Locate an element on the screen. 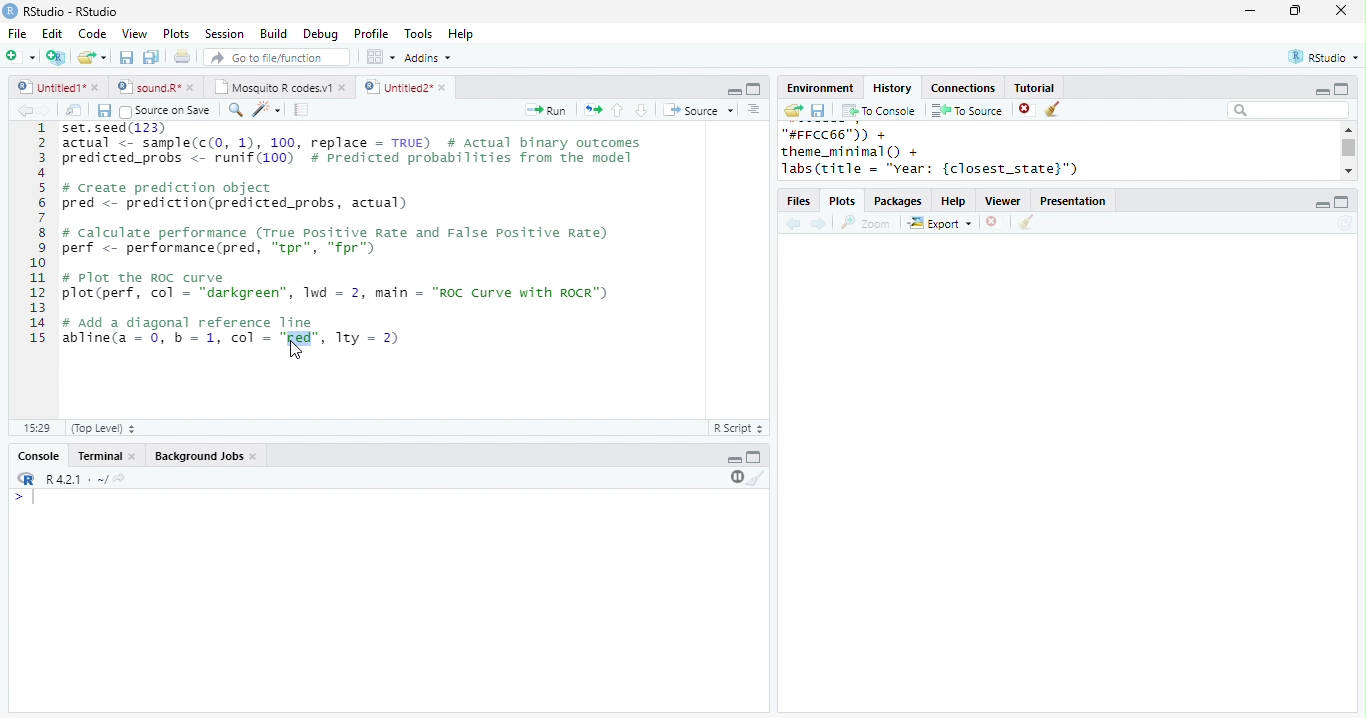 Image resolution: width=1366 pixels, height=718 pixels. open folder is located at coordinates (792, 110).